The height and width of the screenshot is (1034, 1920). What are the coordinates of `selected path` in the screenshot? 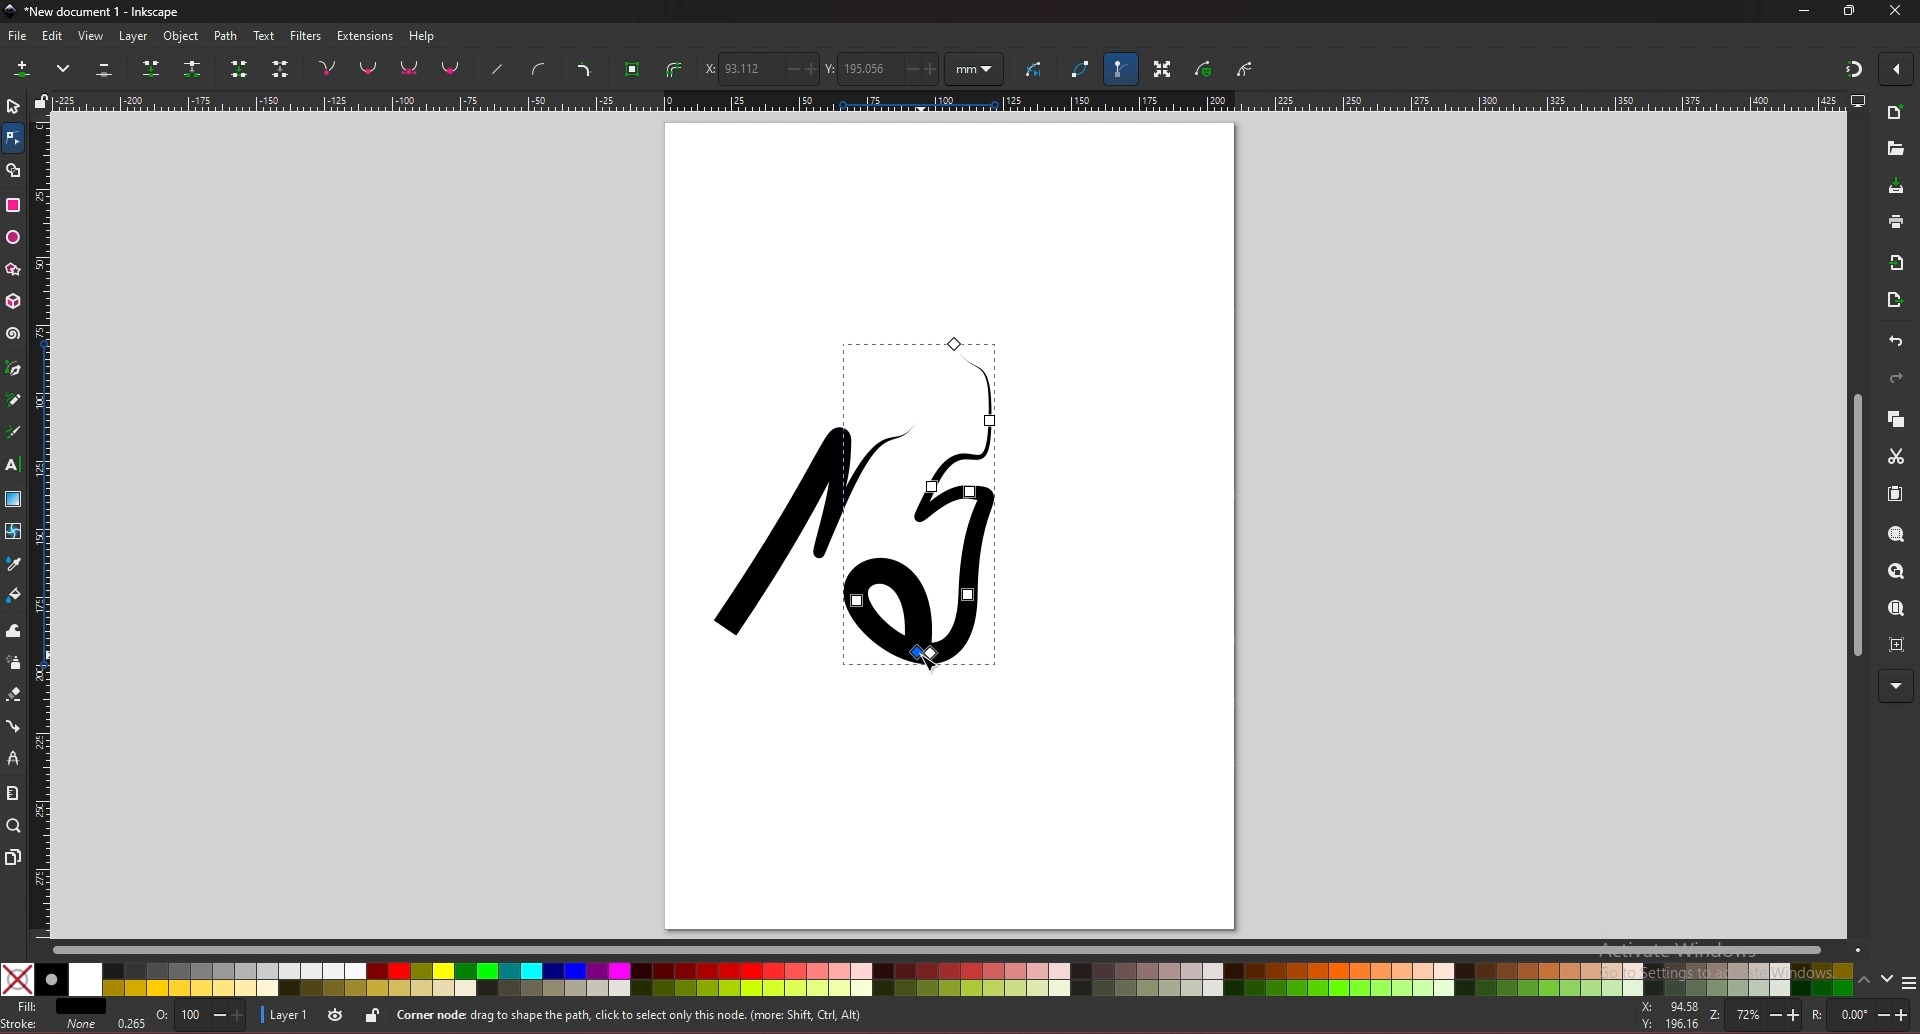 It's located at (918, 509).